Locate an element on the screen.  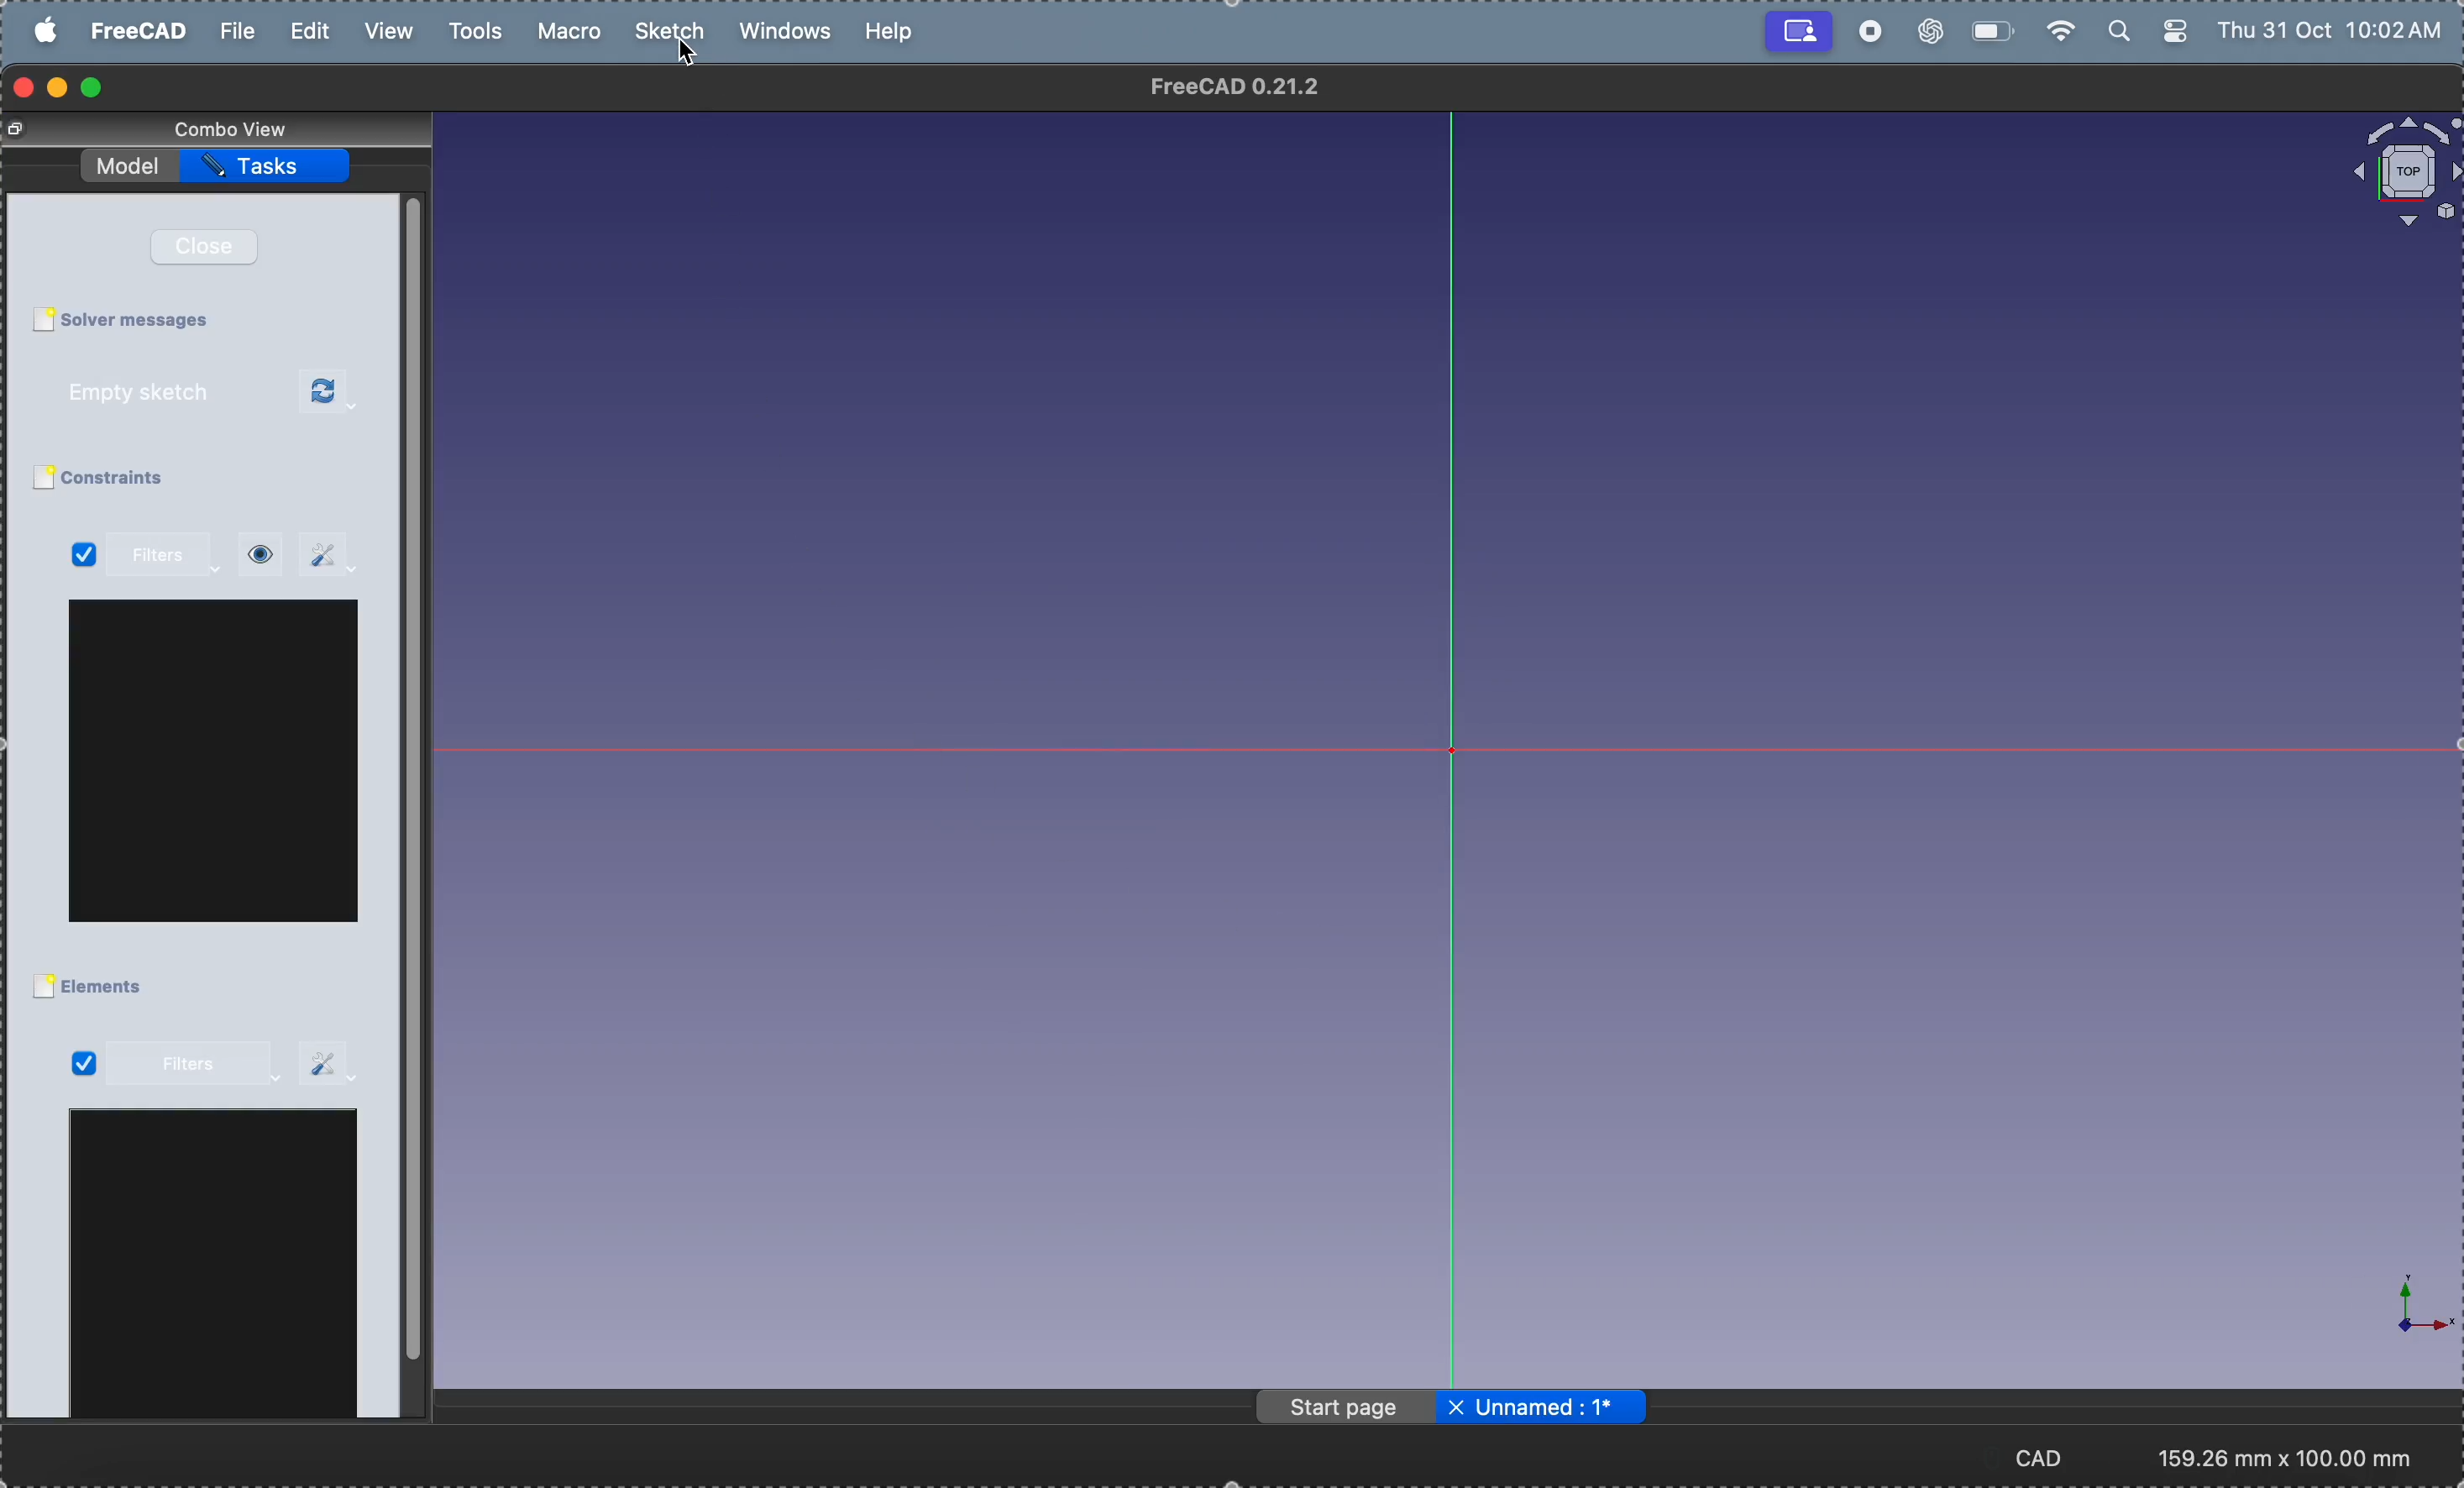
record is located at coordinates (1869, 32).